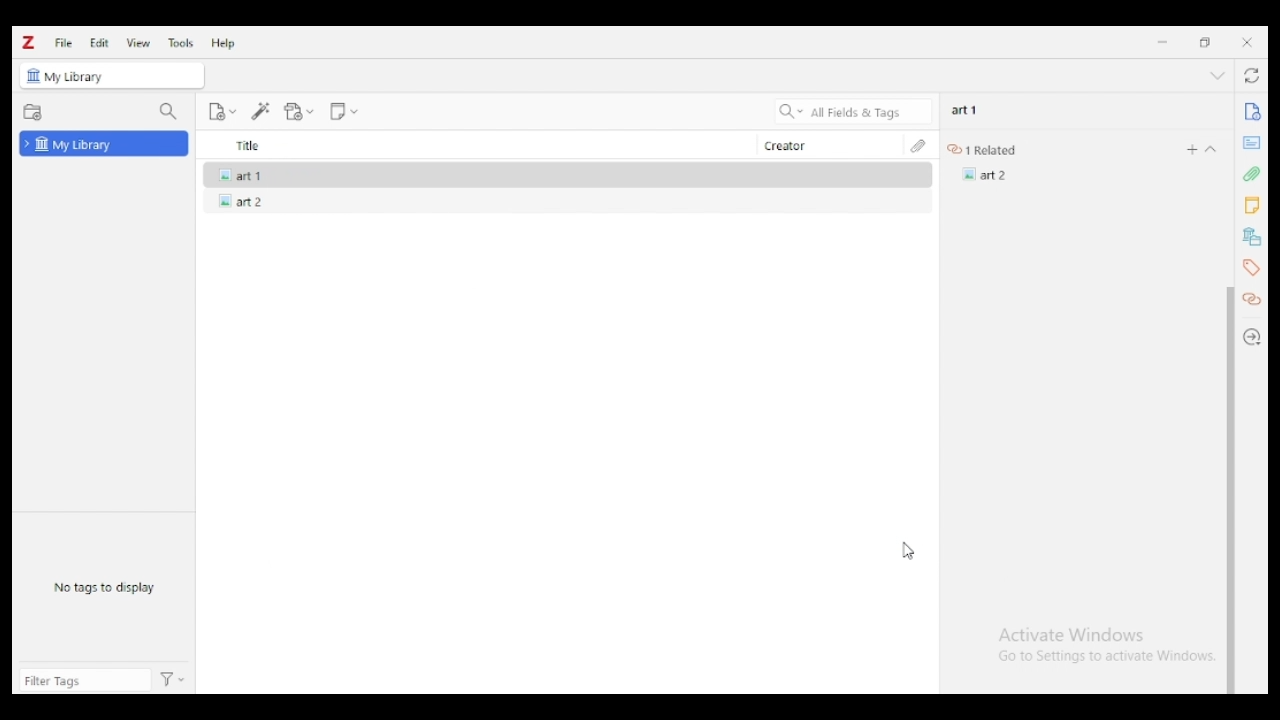  Describe the element at coordinates (85, 680) in the screenshot. I see `filter tags` at that location.